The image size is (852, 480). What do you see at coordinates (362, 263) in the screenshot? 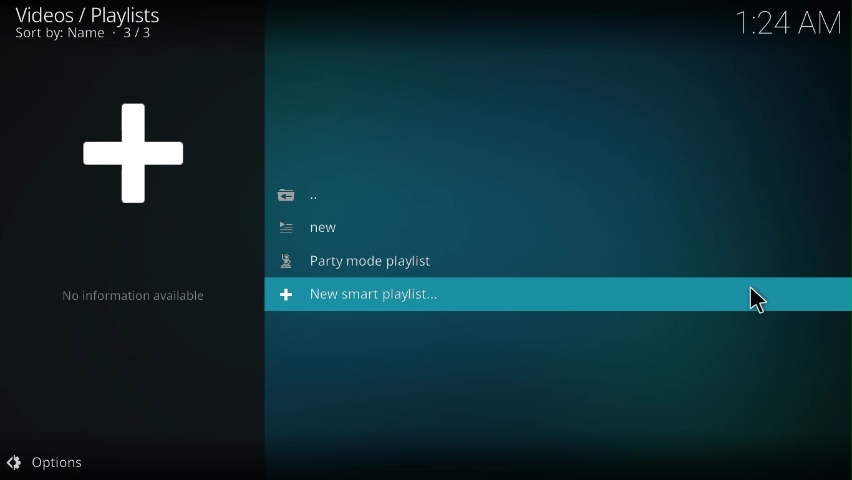
I see `party mode playlist` at bounding box center [362, 263].